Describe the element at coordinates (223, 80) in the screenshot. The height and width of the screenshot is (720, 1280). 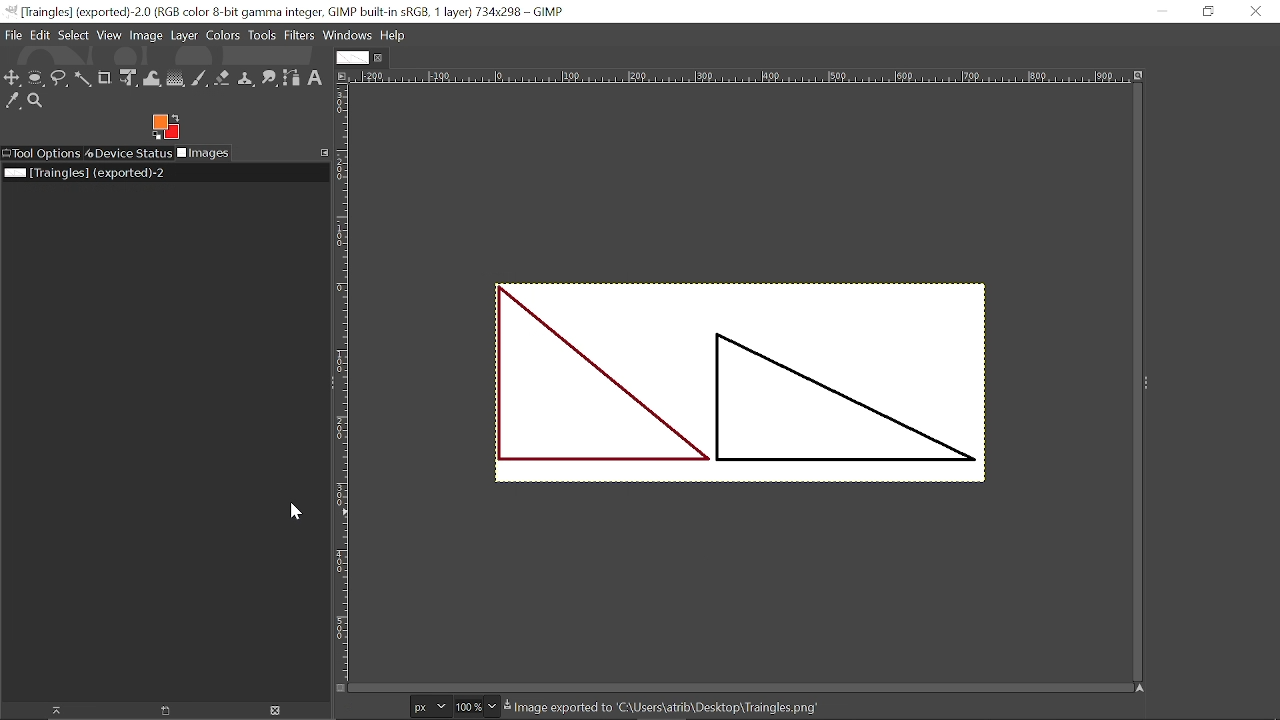
I see `Eraser tool` at that location.